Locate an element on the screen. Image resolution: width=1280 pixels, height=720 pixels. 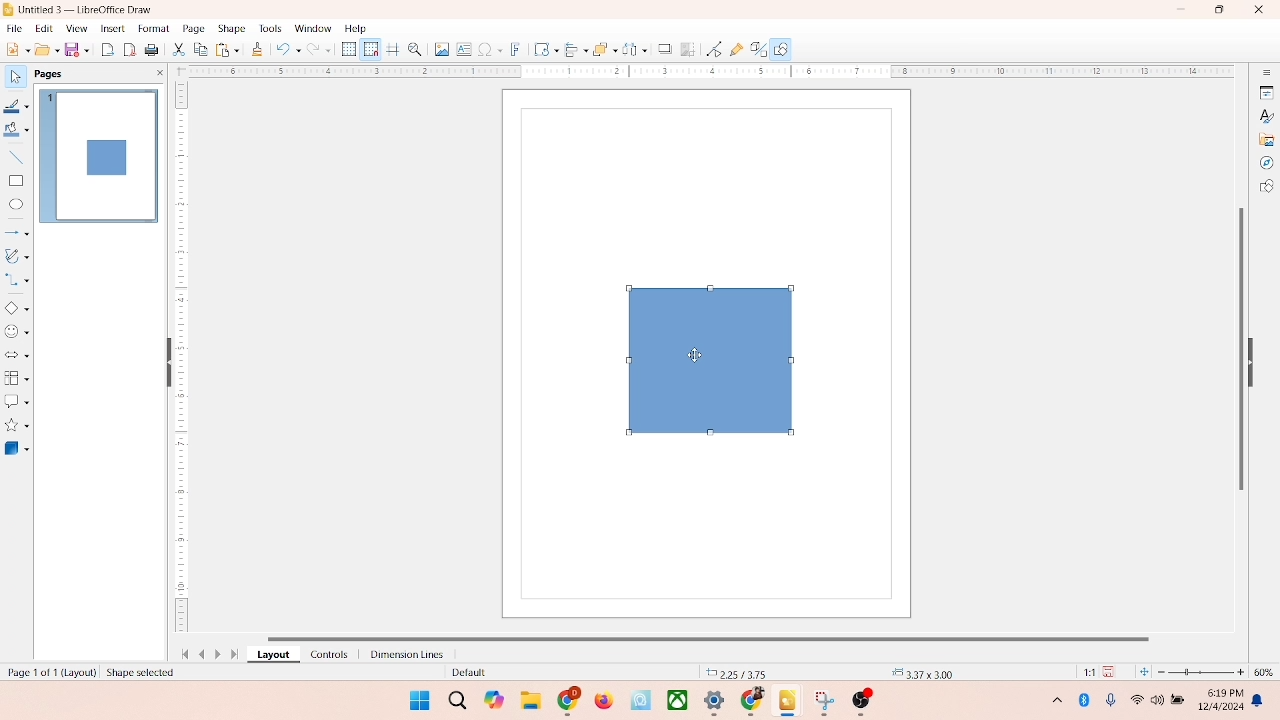
more is located at coordinates (1055, 700).